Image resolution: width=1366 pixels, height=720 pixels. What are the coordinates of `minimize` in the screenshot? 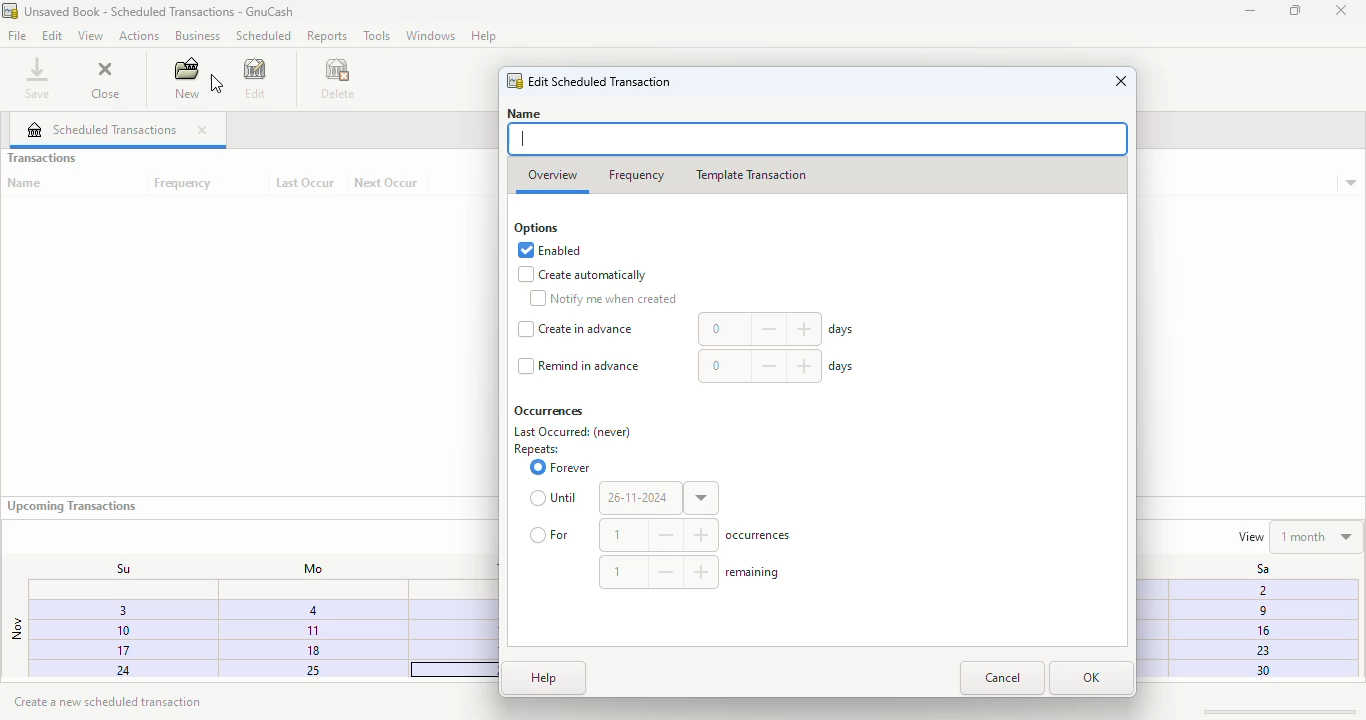 It's located at (1250, 11).